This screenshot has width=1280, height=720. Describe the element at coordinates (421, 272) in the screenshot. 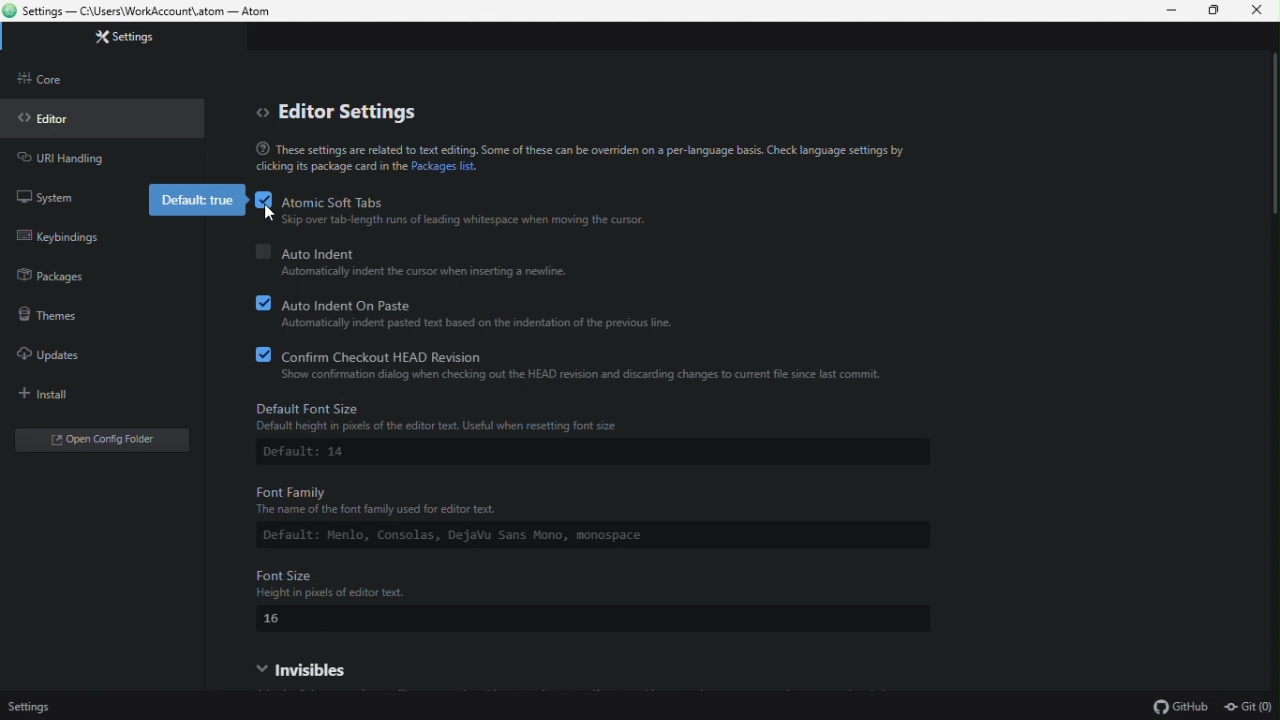

I see `‘Automatically indent the cursor when inserting a newline.` at that location.